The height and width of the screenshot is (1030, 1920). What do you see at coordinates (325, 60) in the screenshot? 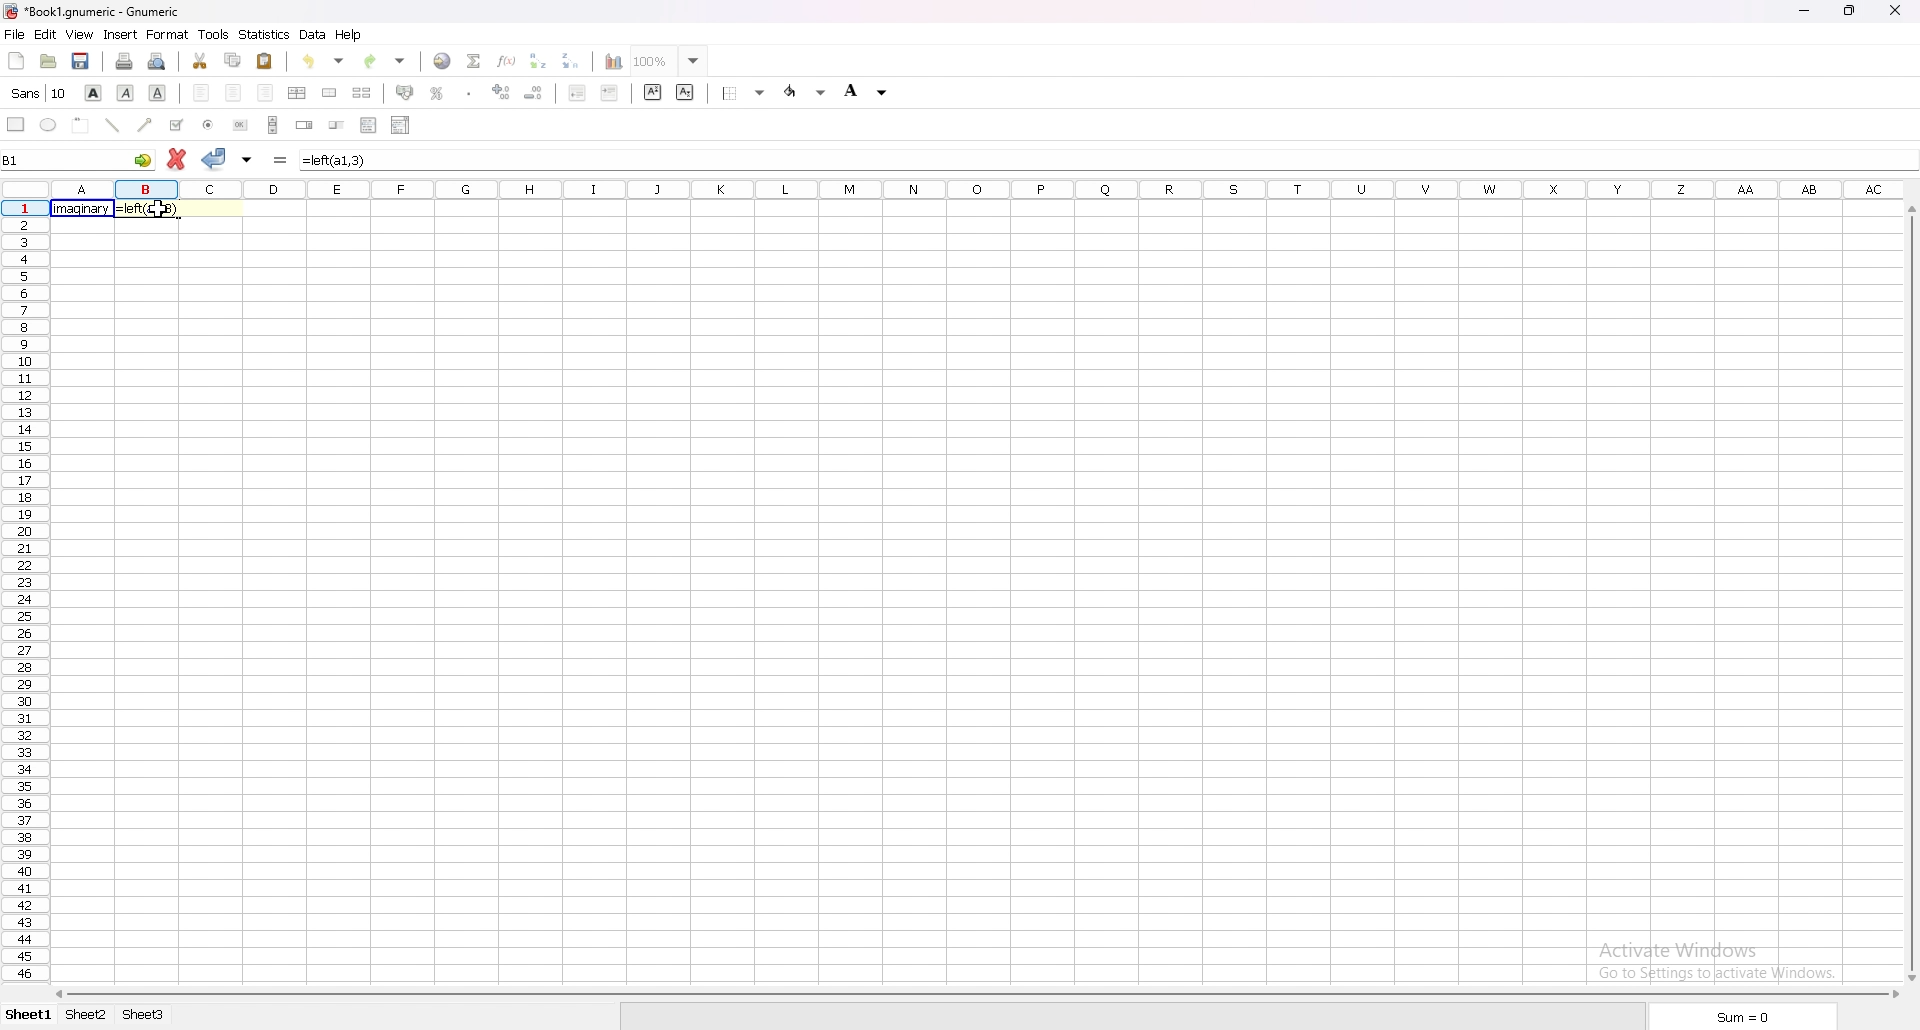
I see `unod` at bounding box center [325, 60].